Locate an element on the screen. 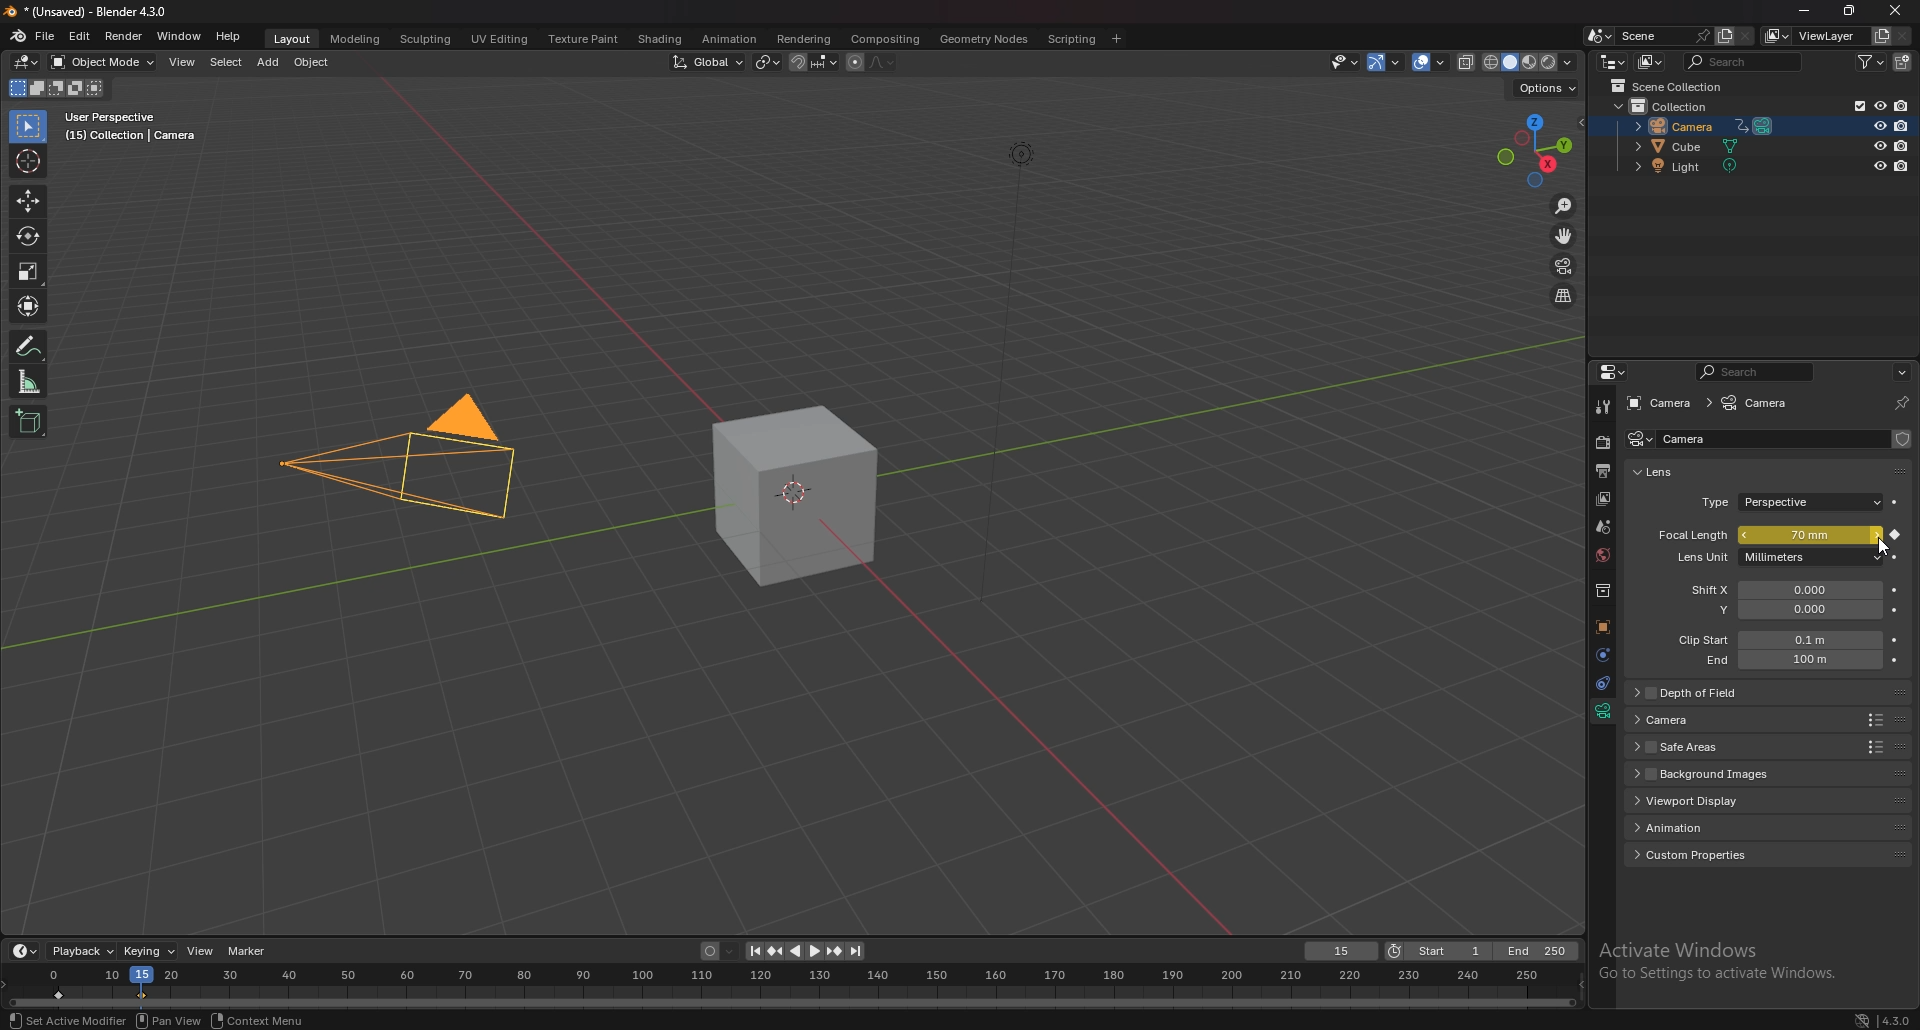 The width and height of the screenshot is (1920, 1030). toggle xray is located at coordinates (1467, 62).